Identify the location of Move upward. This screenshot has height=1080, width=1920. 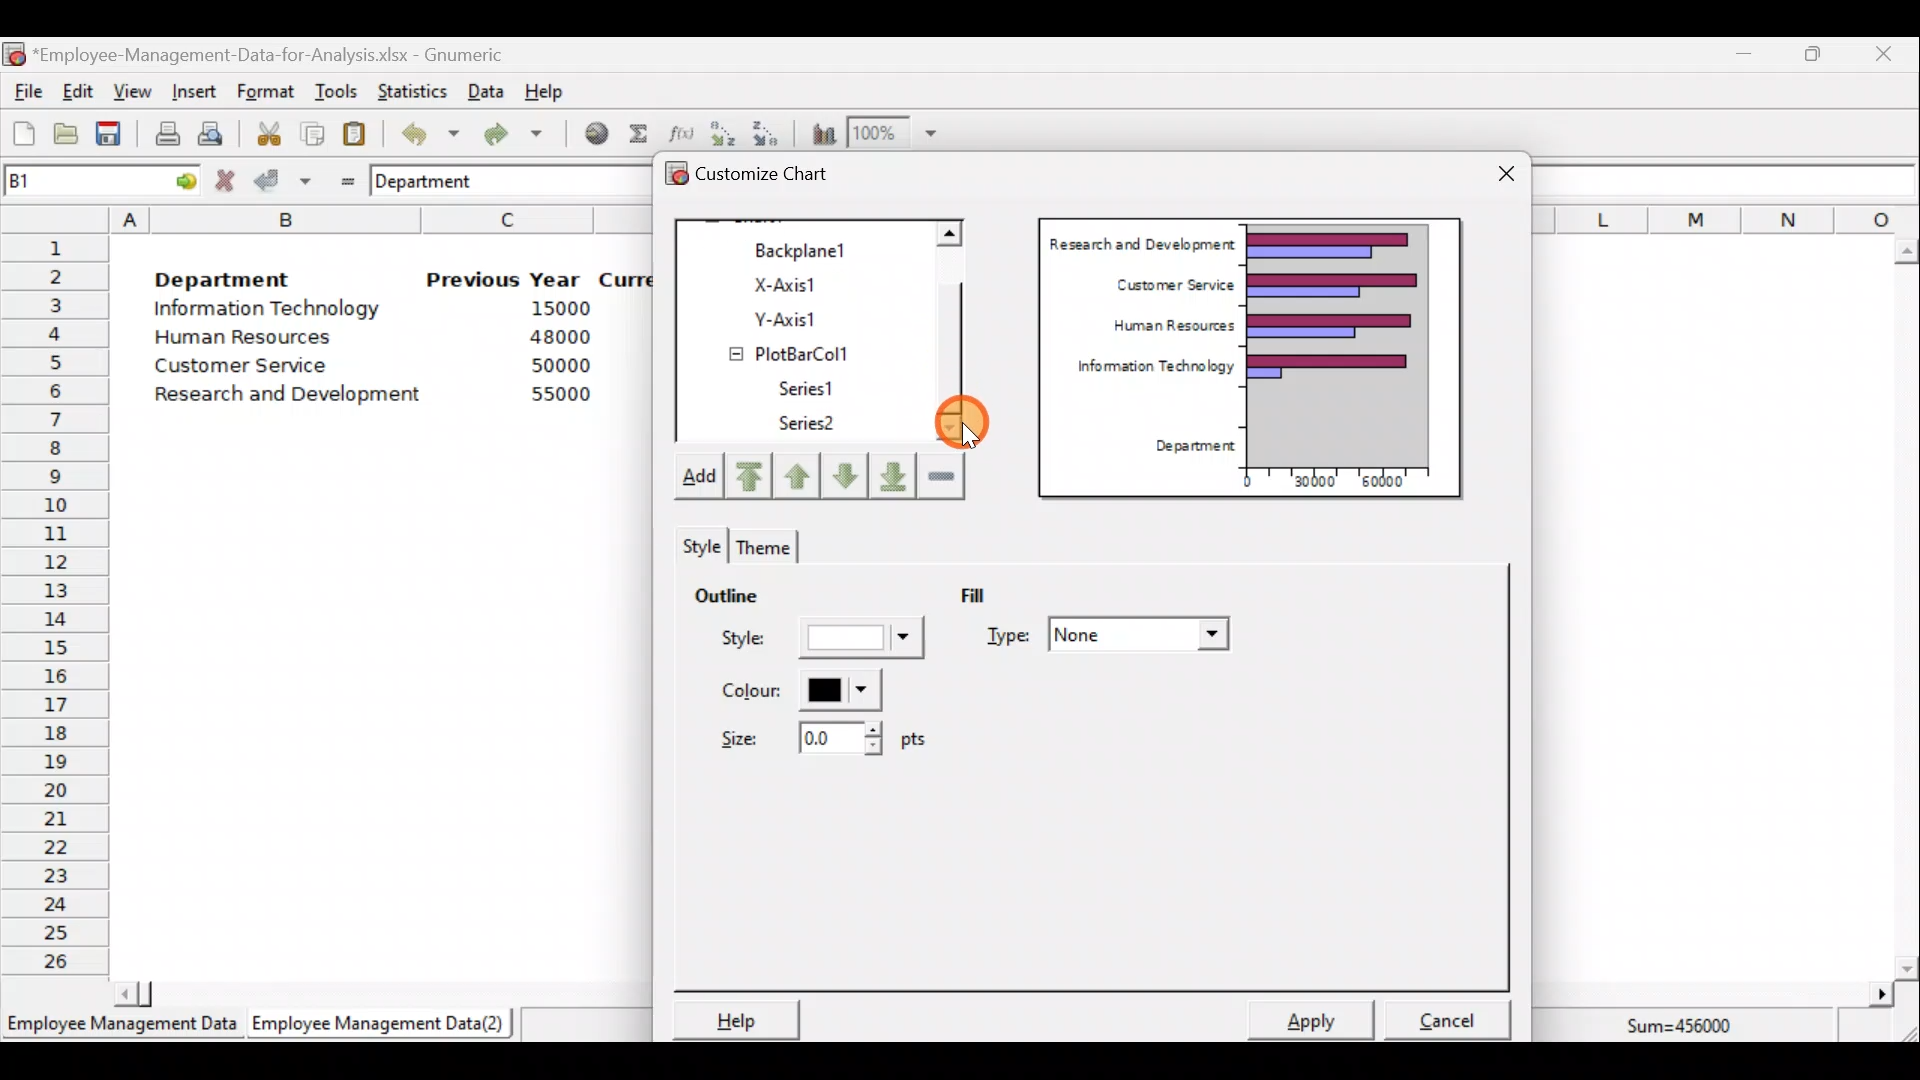
(746, 477).